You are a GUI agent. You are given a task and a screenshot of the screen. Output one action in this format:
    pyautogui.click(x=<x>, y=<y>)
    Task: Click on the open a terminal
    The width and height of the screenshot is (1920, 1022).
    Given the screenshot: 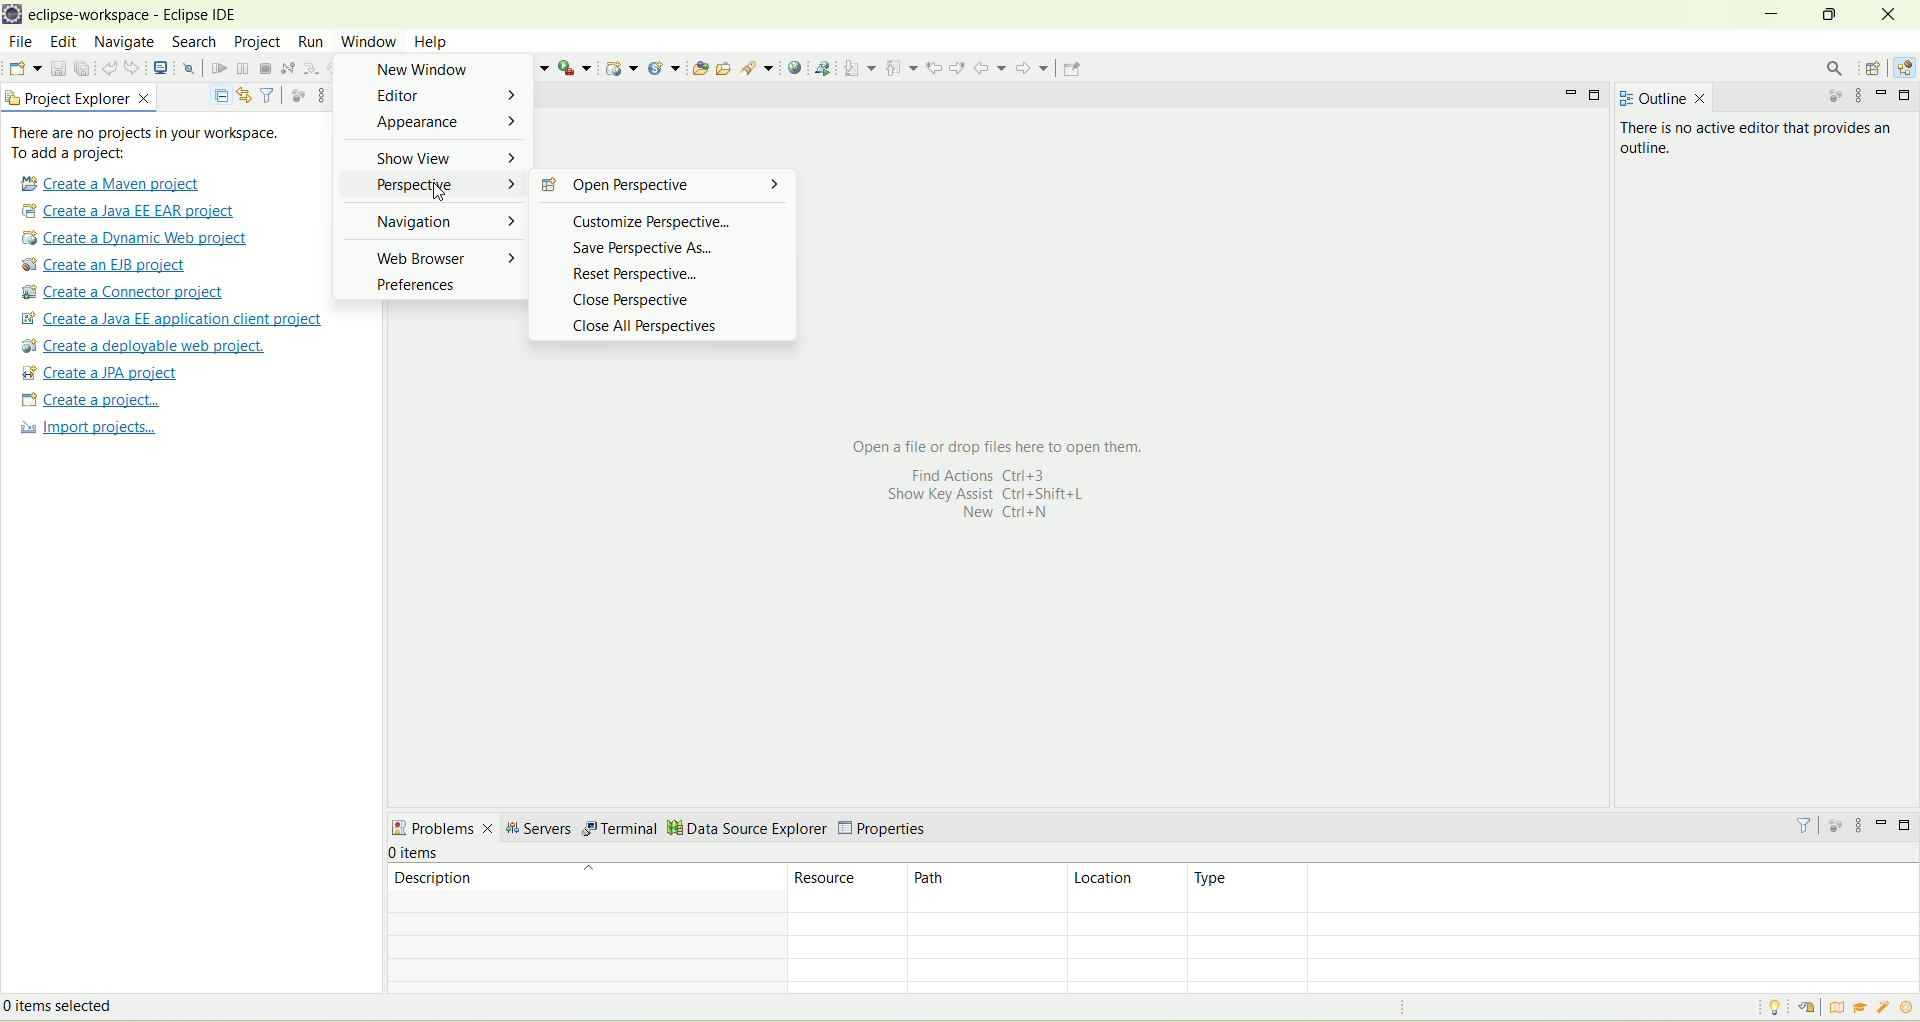 What is the action you would take?
    pyautogui.click(x=160, y=68)
    